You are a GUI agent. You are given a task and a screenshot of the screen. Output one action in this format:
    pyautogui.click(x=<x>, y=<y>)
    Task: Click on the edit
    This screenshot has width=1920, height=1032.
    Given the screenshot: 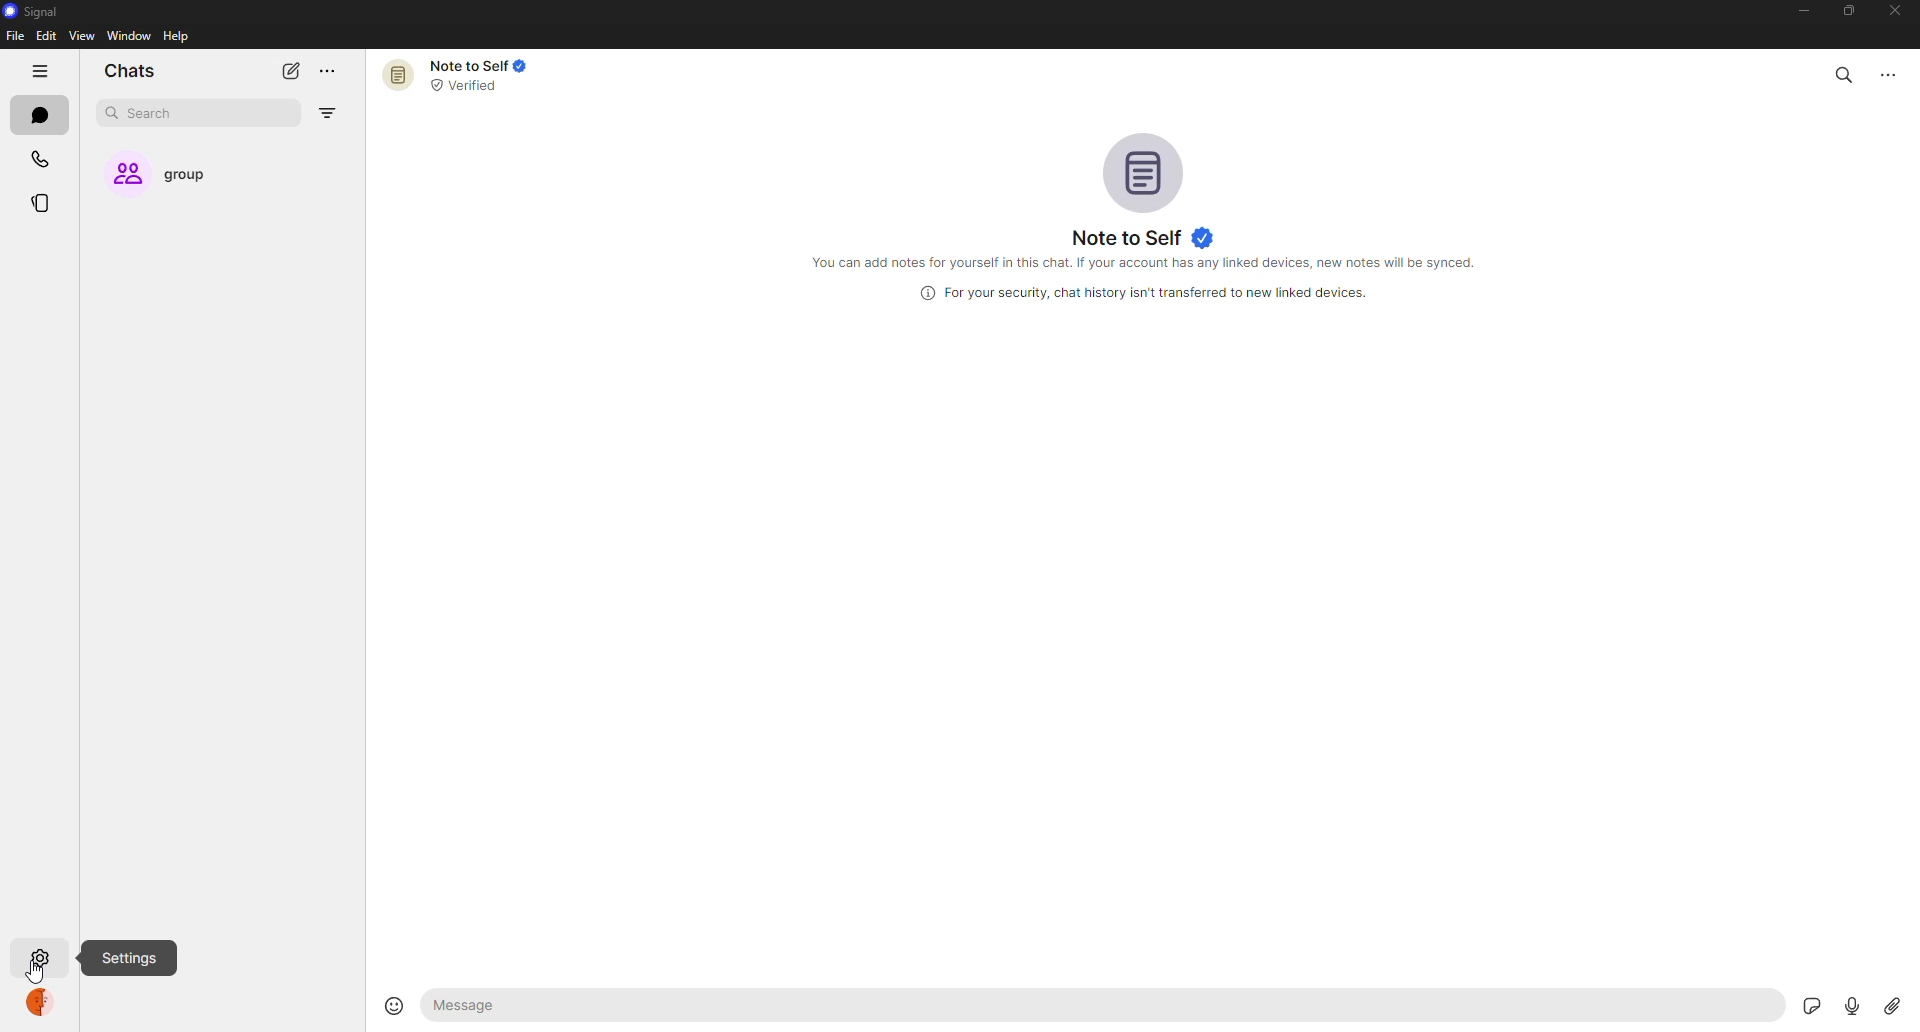 What is the action you would take?
    pyautogui.click(x=46, y=35)
    